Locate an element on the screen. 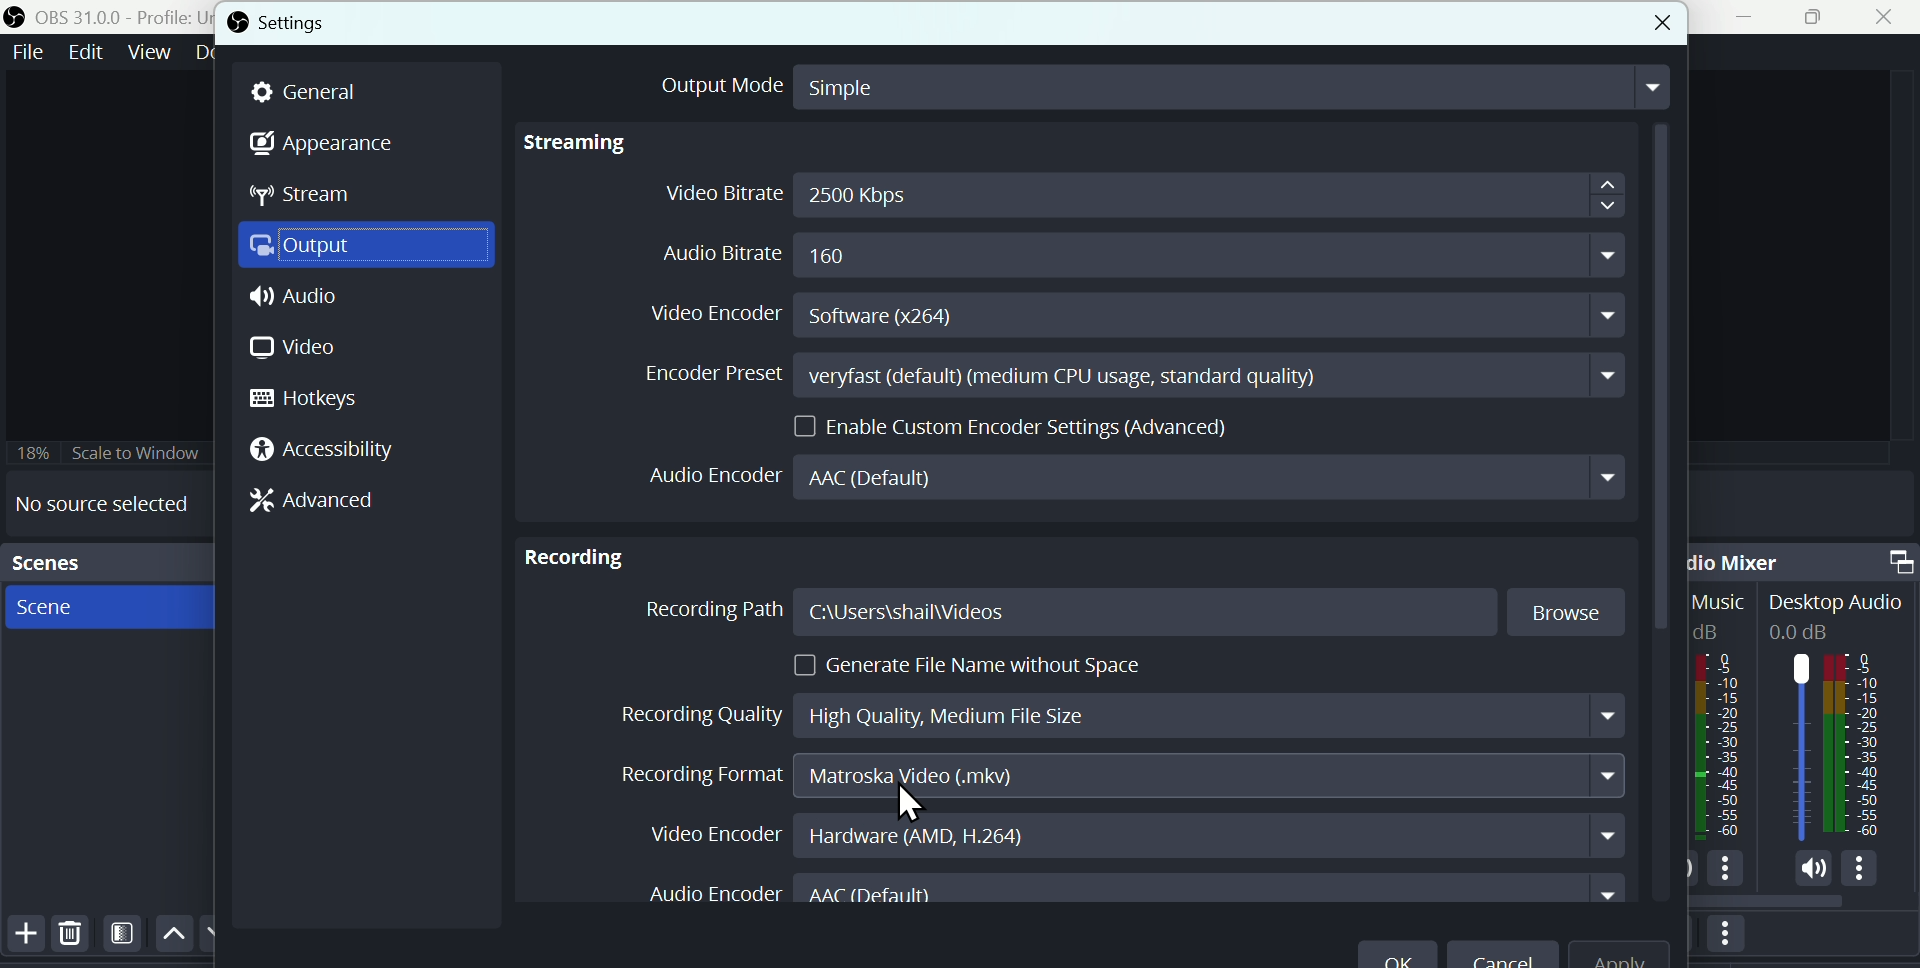 The width and height of the screenshot is (1920, 968). Scene is located at coordinates (43, 607).